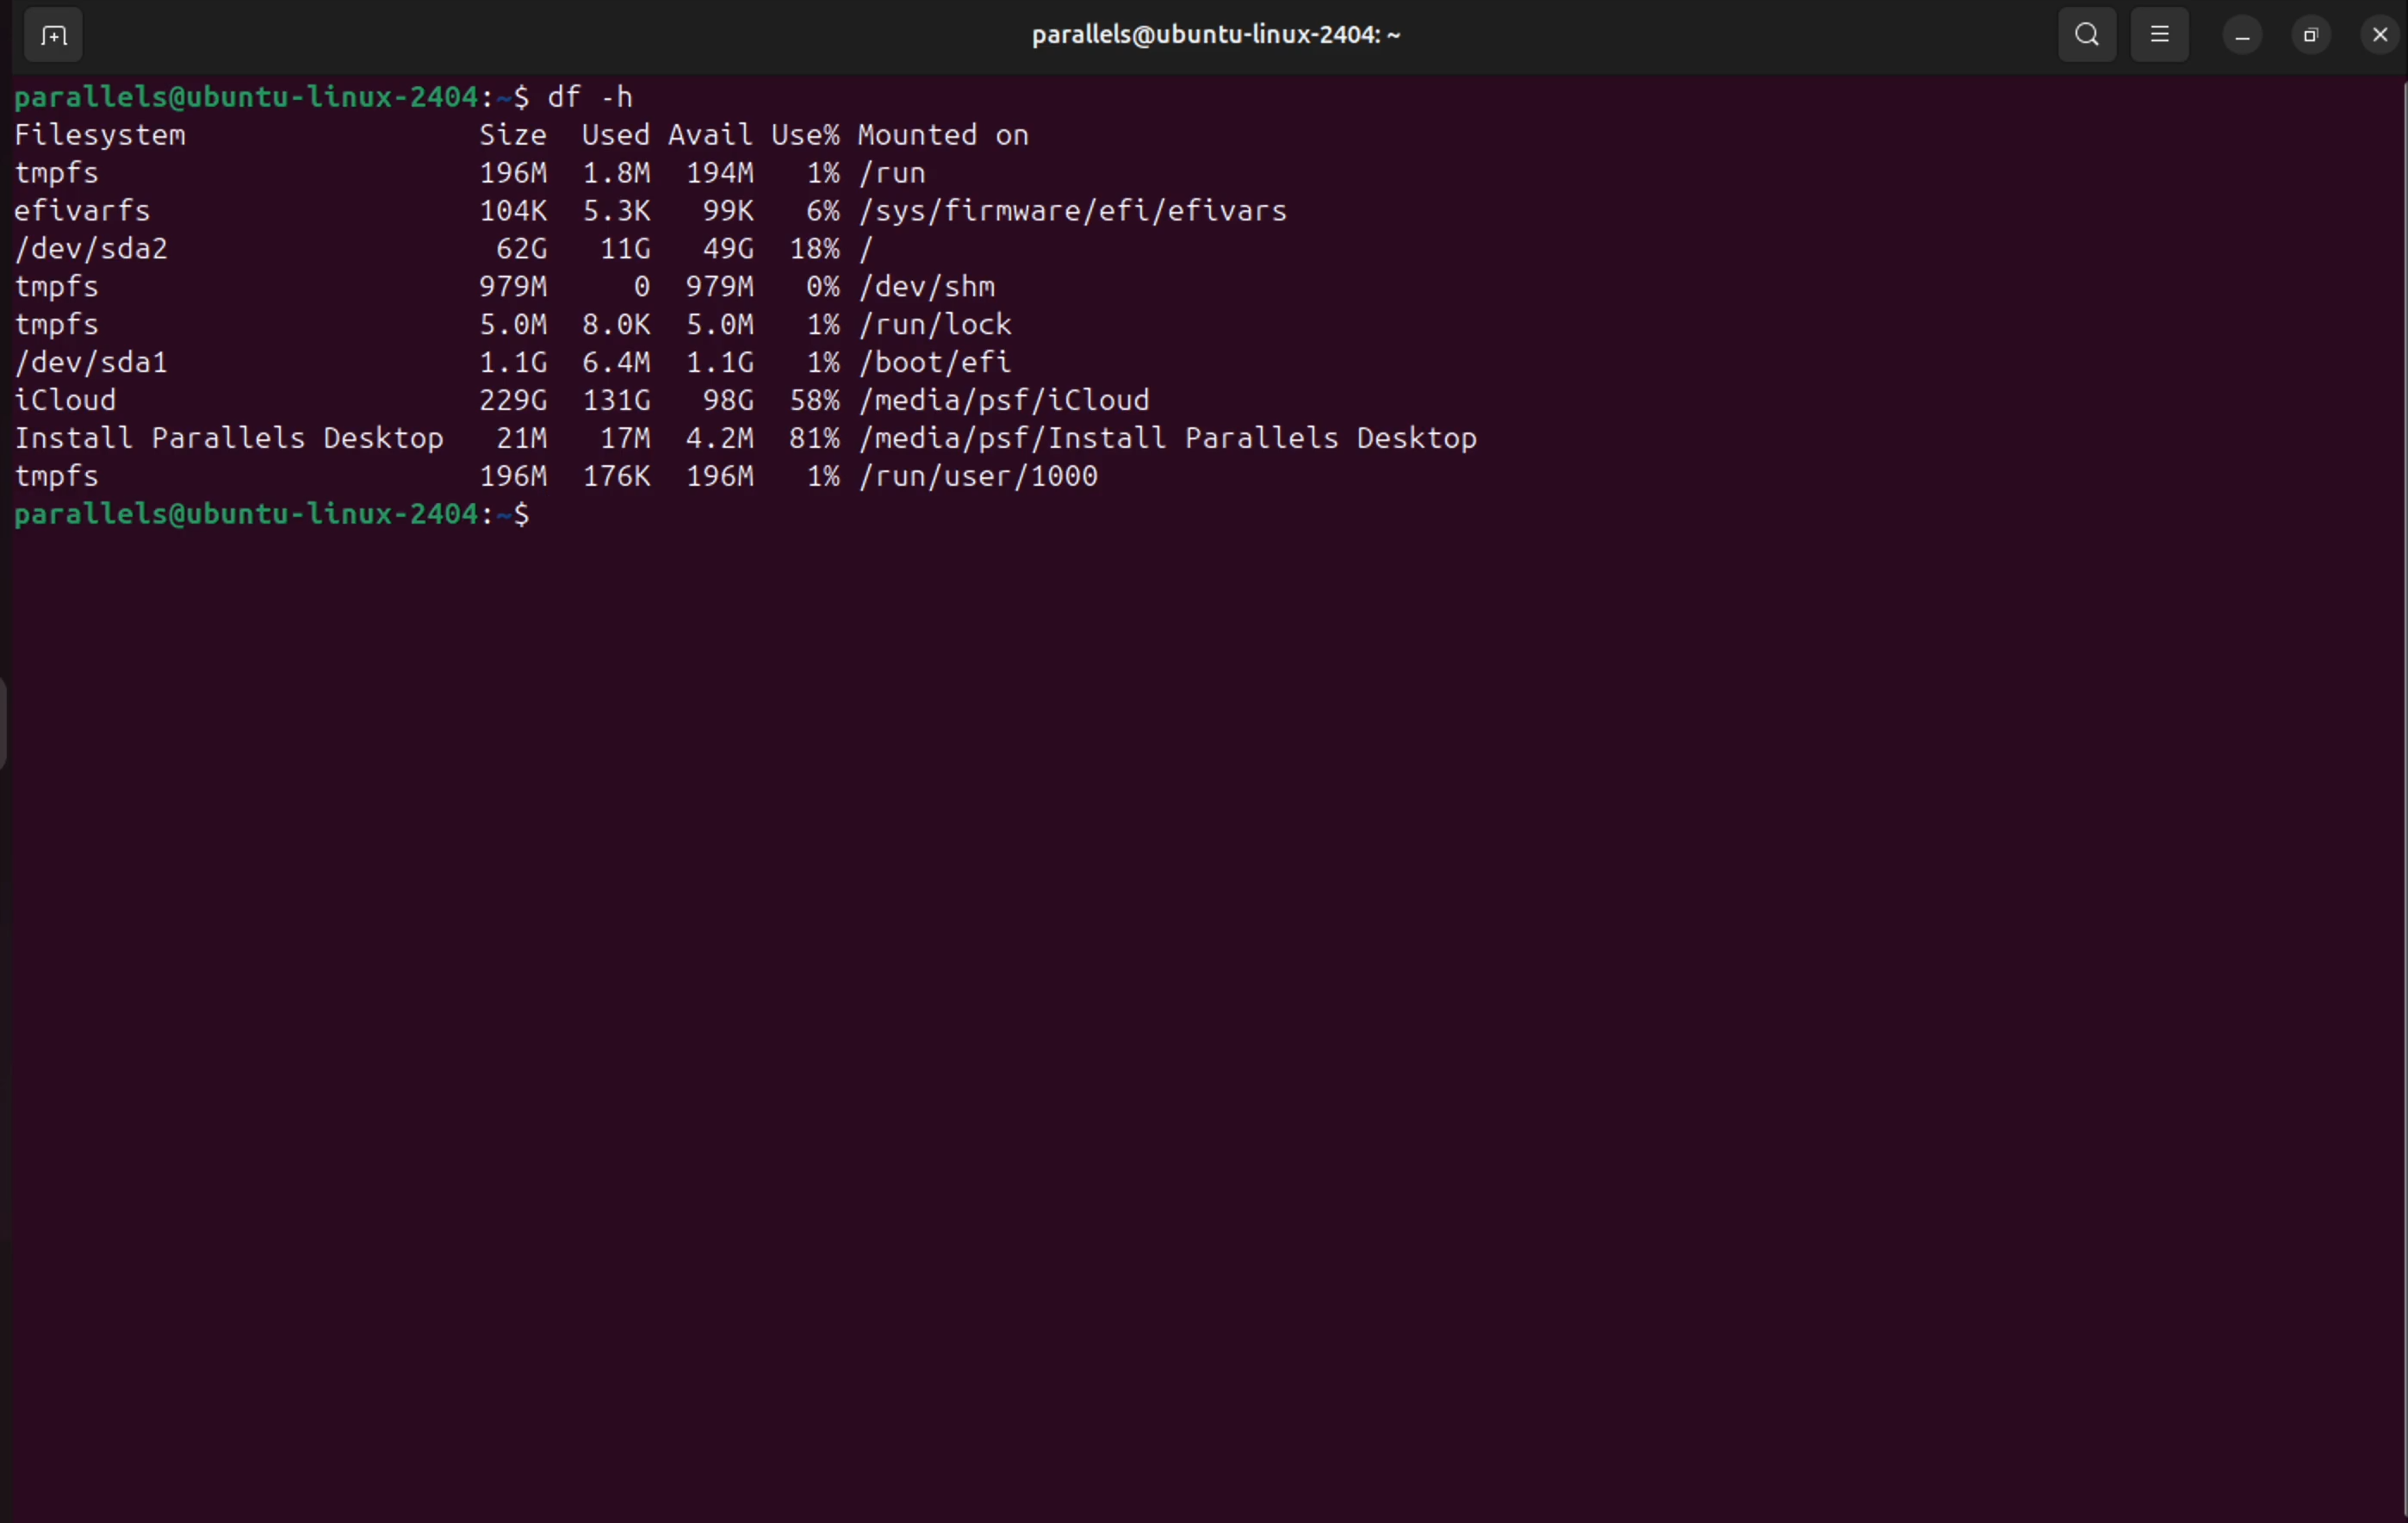 The image size is (2408, 1523). Describe the element at coordinates (506, 210) in the screenshot. I see `104k` at that location.